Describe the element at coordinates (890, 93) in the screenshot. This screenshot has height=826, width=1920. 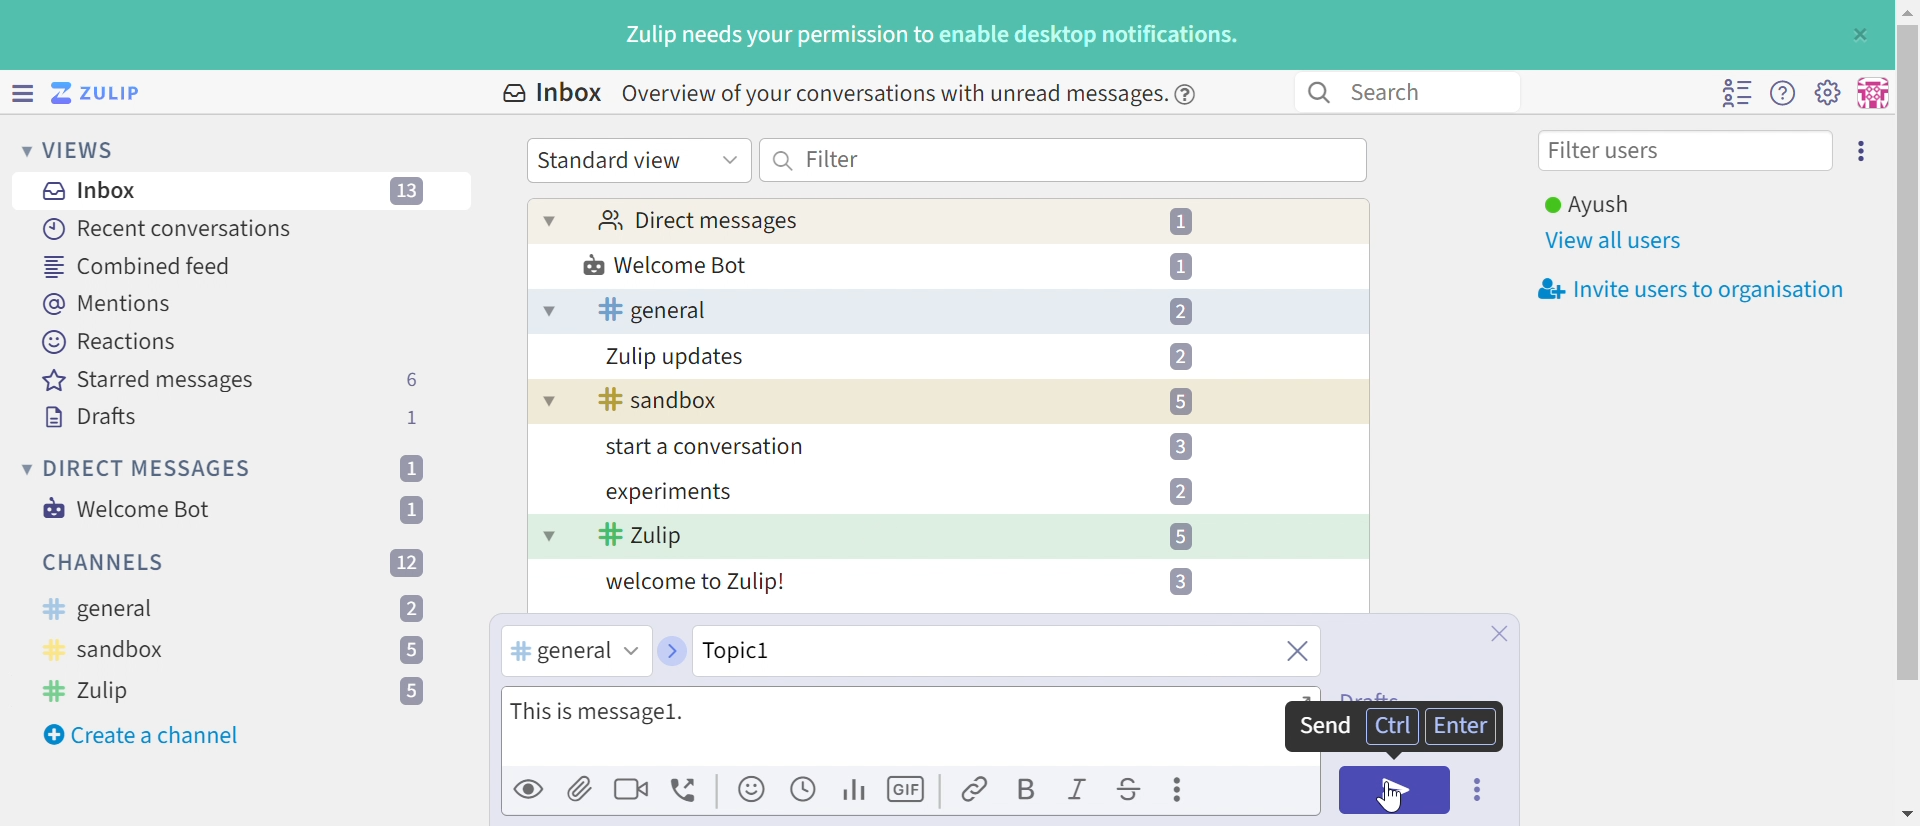
I see `Overview of your conversations with unread messages.` at that location.